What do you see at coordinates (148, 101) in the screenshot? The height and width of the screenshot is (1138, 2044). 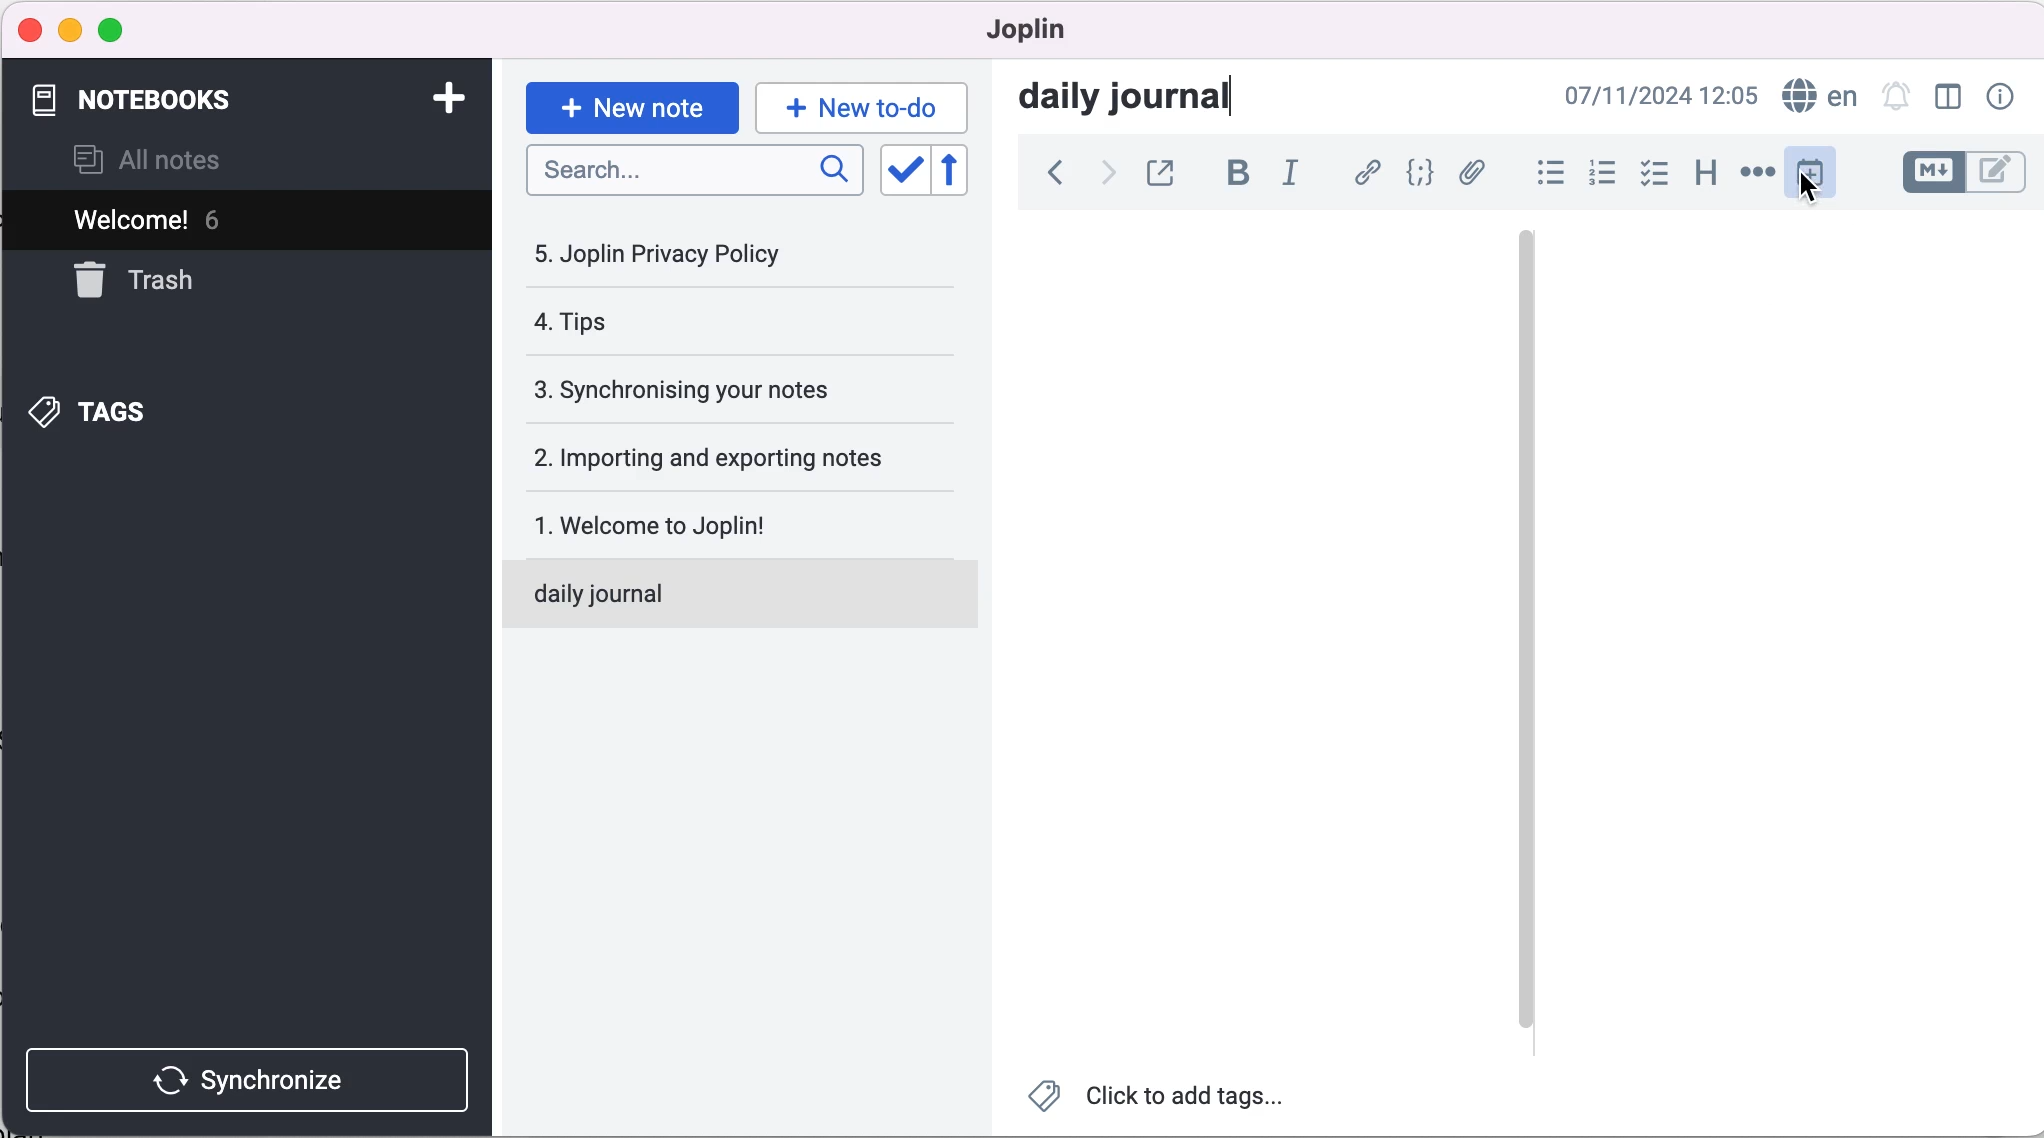 I see `notebooks` at bounding box center [148, 101].